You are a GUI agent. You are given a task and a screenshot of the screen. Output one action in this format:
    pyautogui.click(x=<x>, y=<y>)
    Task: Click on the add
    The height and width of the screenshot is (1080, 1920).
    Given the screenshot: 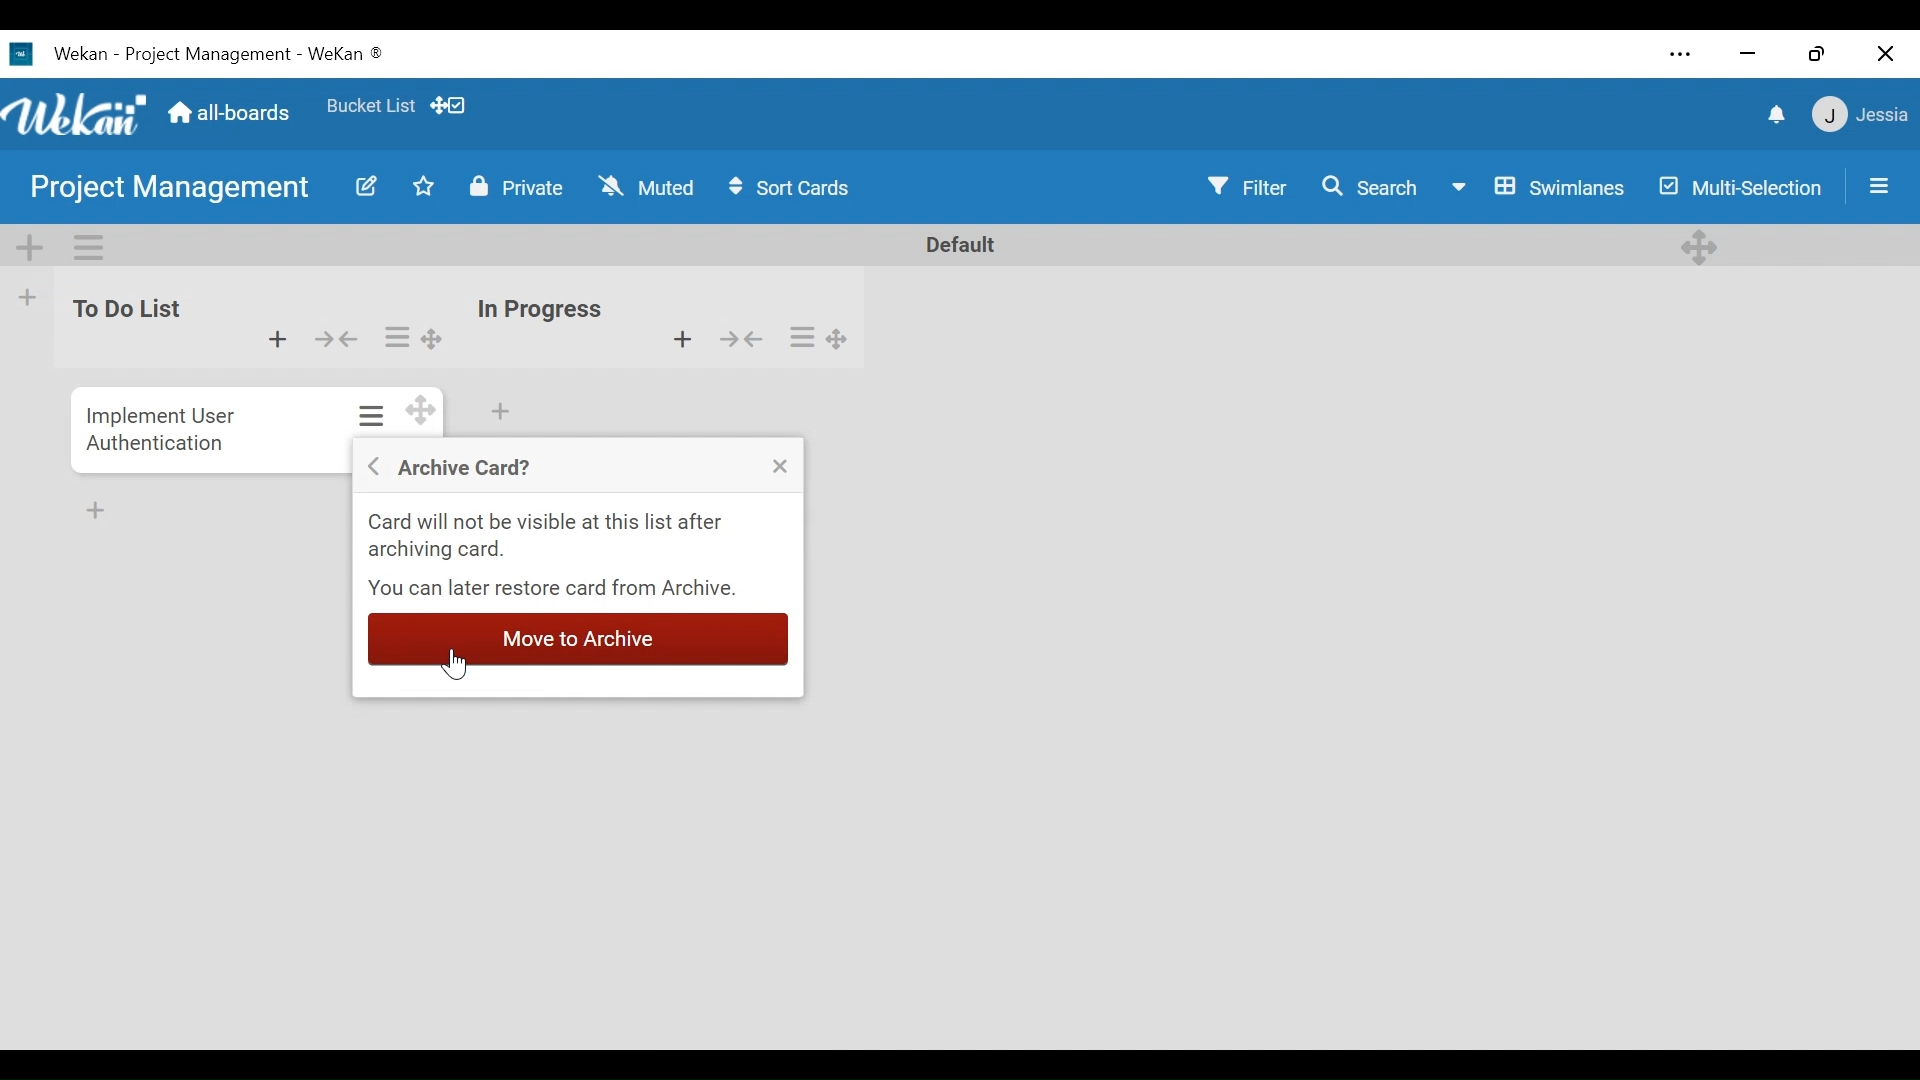 What is the action you would take?
    pyautogui.click(x=669, y=339)
    